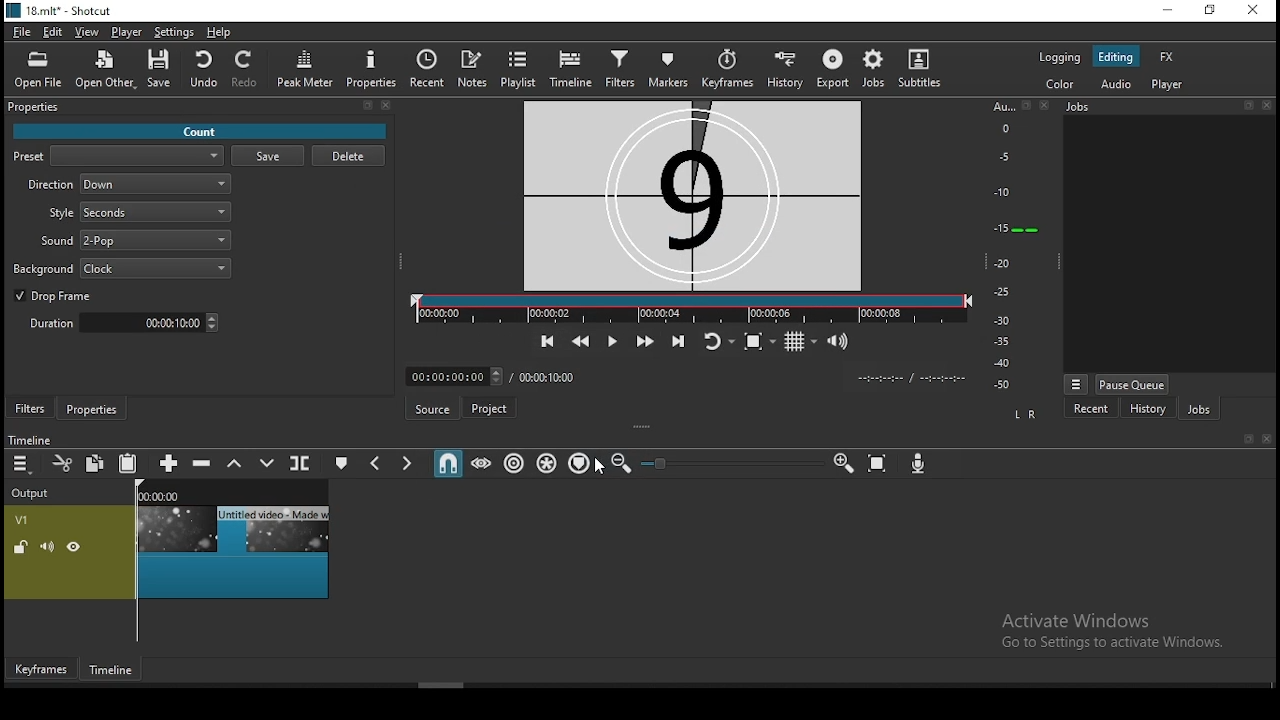 The width and height of the screenshot is (1280, 720). Describe the element at coordinates (787, 68) in the screenshot. I see `history` at that location.